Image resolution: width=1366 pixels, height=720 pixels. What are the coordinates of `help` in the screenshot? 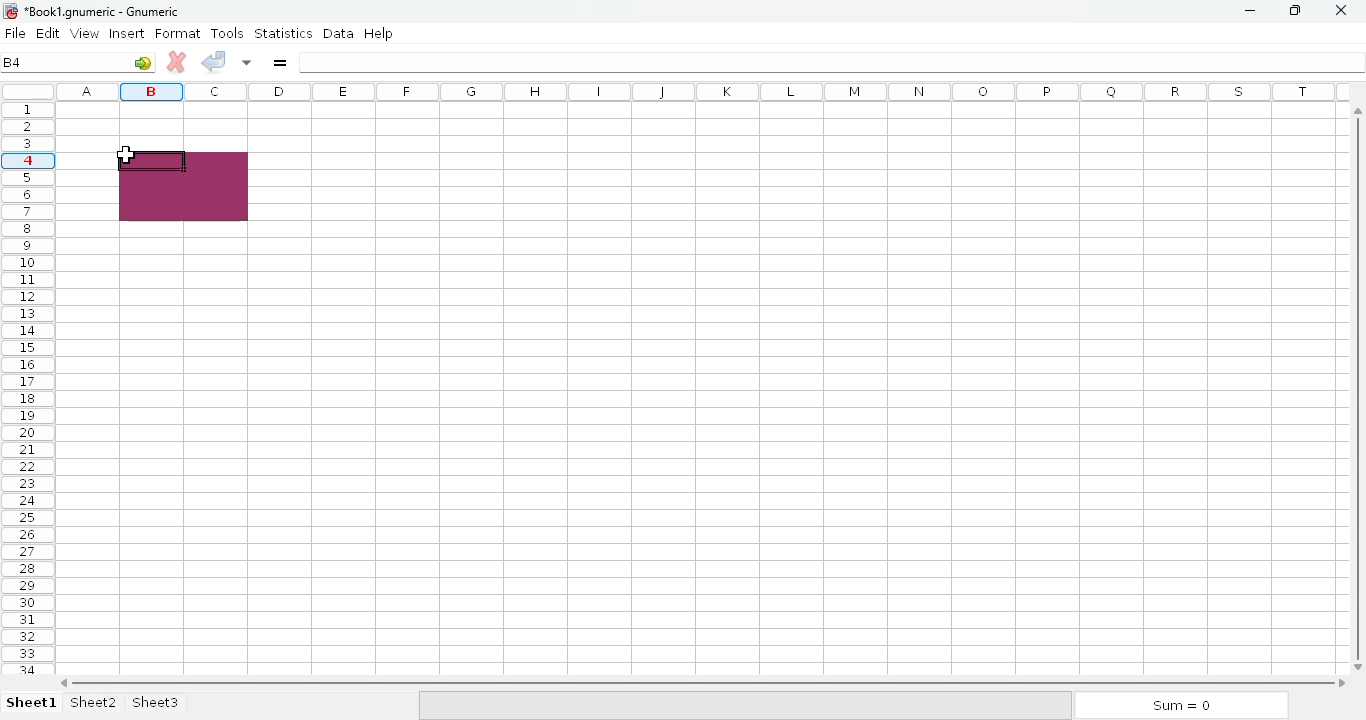 It's located at (378, 34).